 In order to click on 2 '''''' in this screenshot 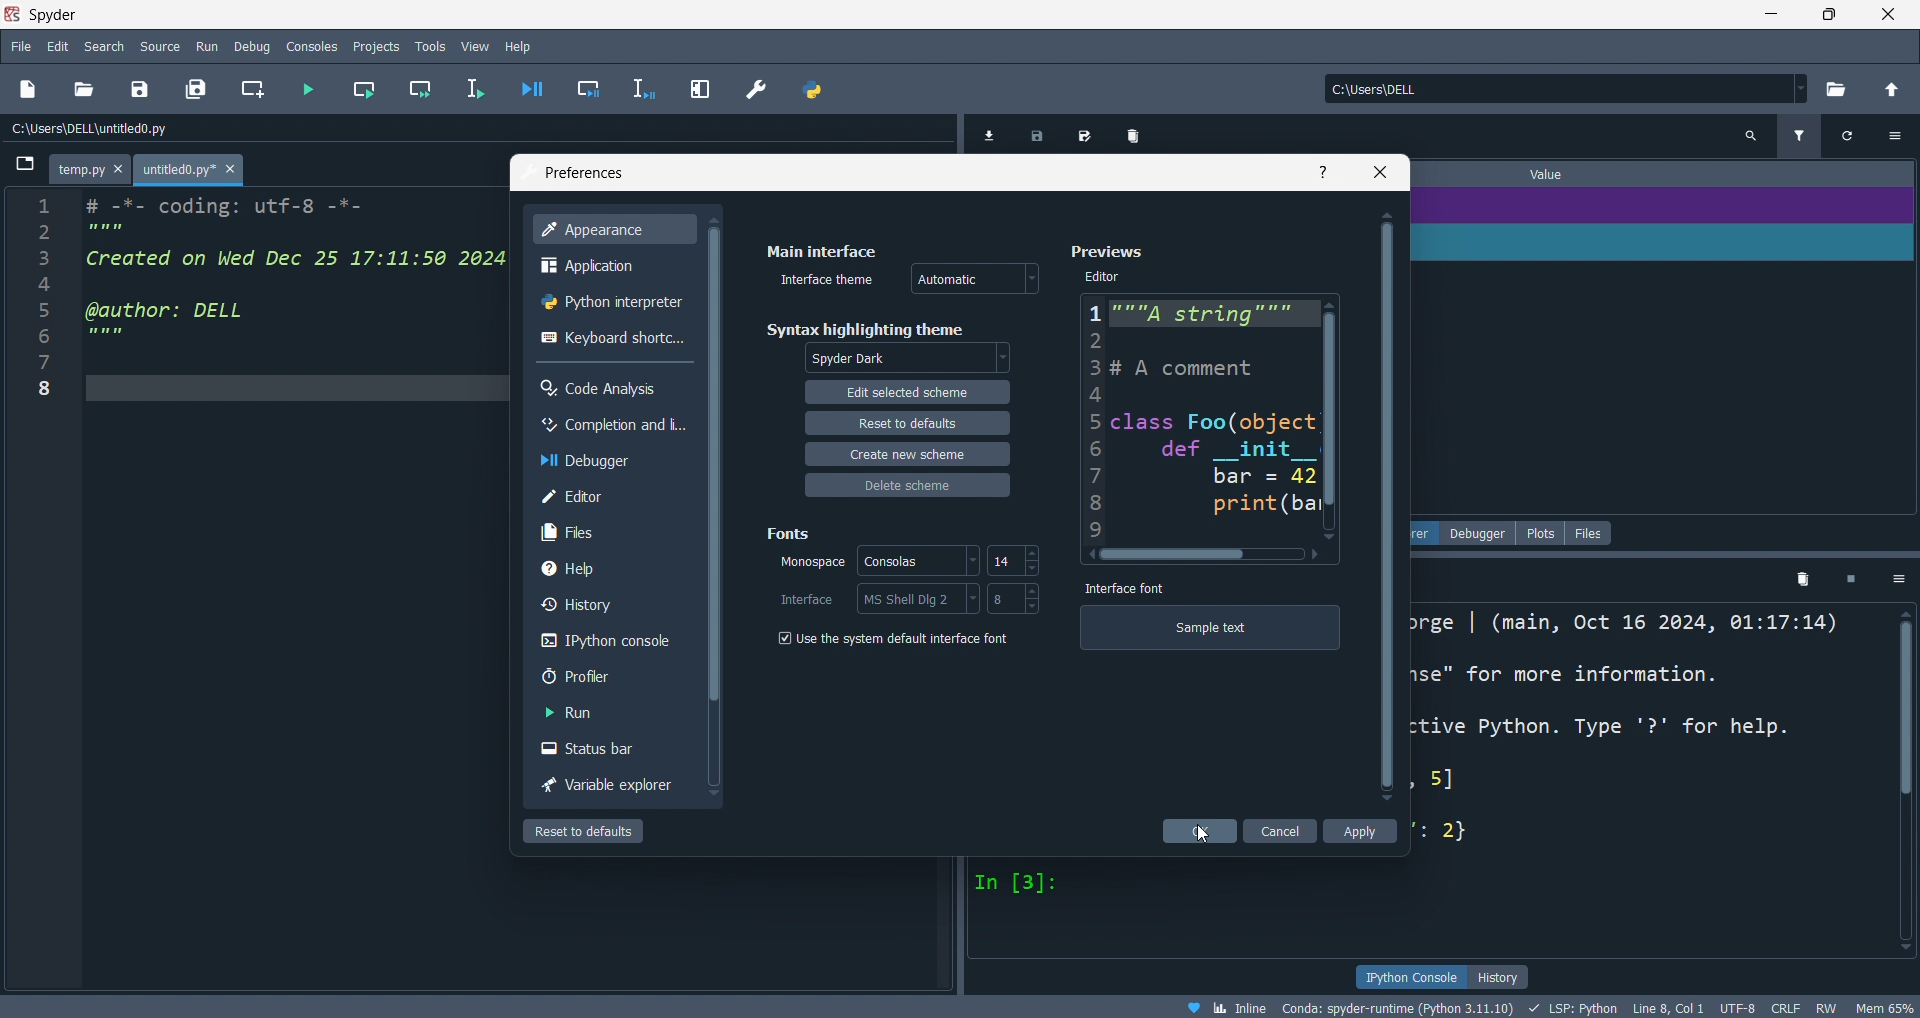, I will do `click(85, 232)`.